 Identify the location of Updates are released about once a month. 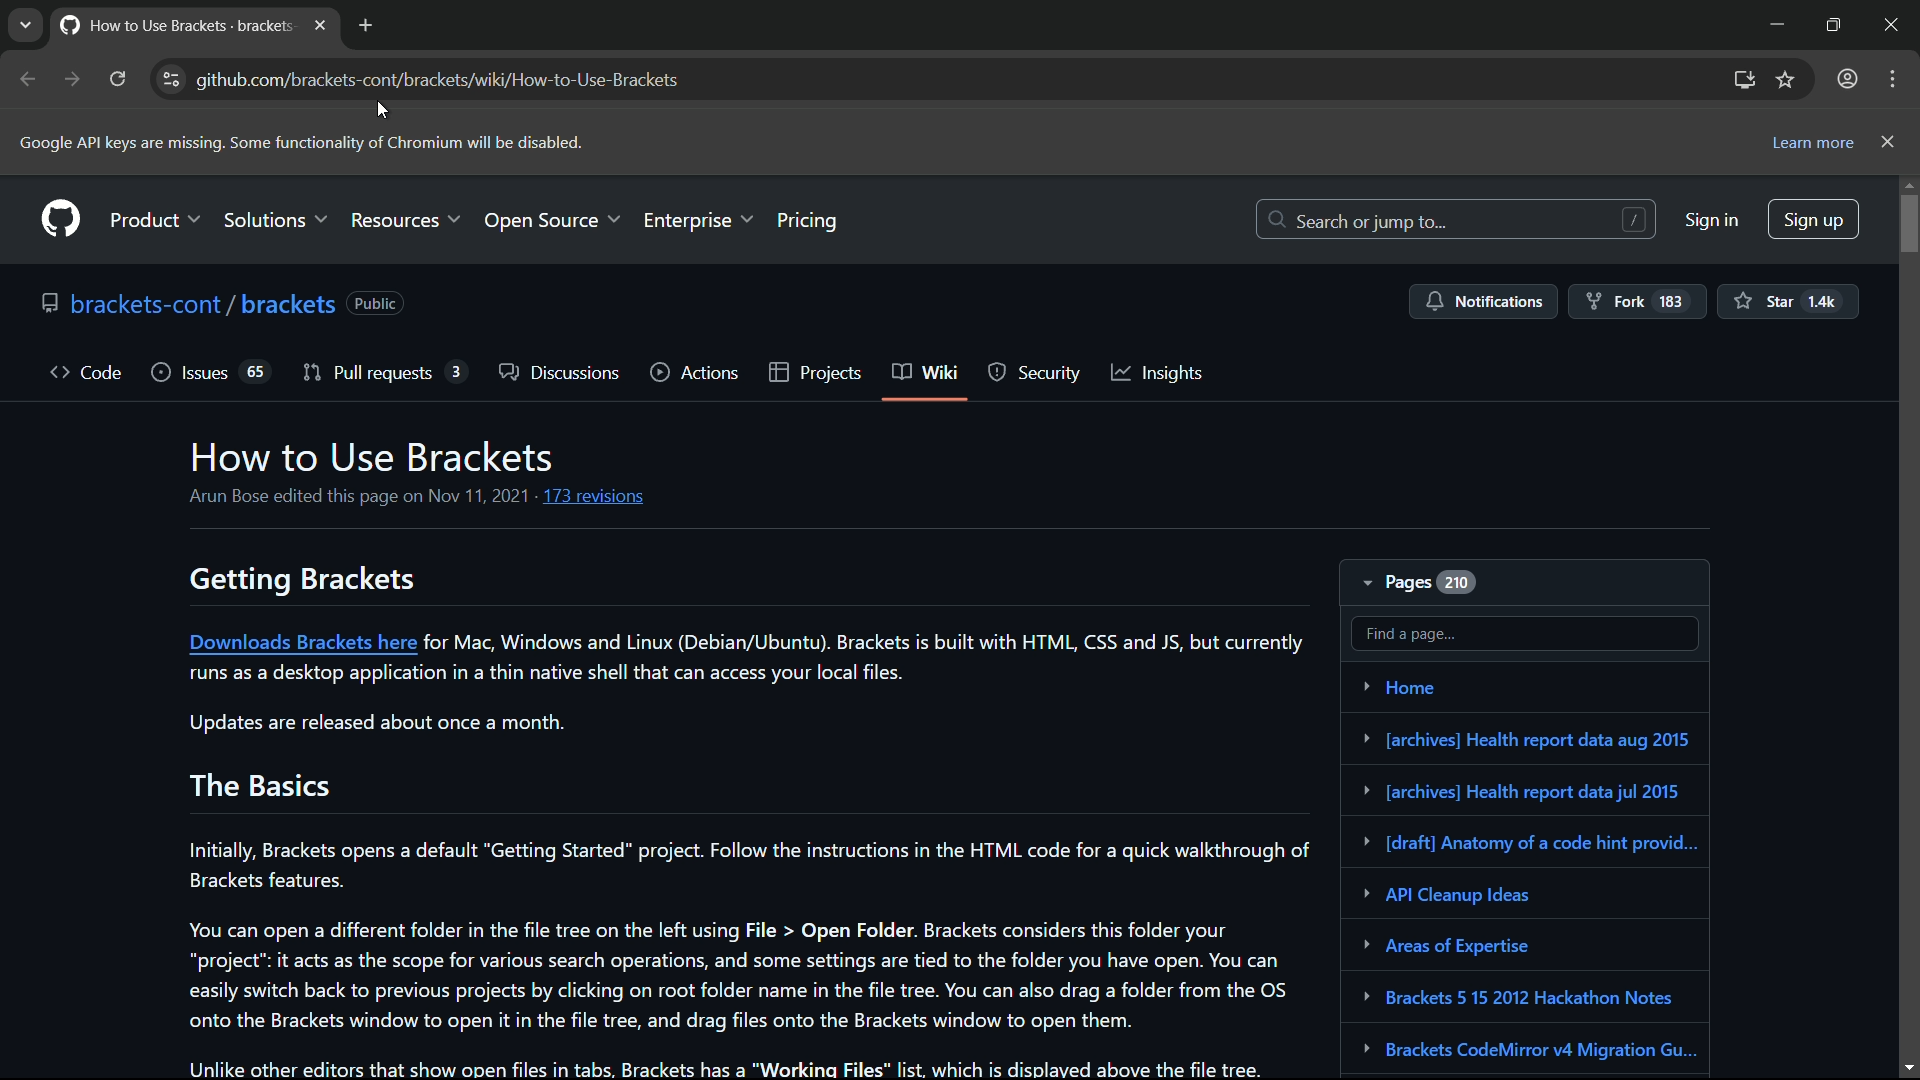
(380, 723).